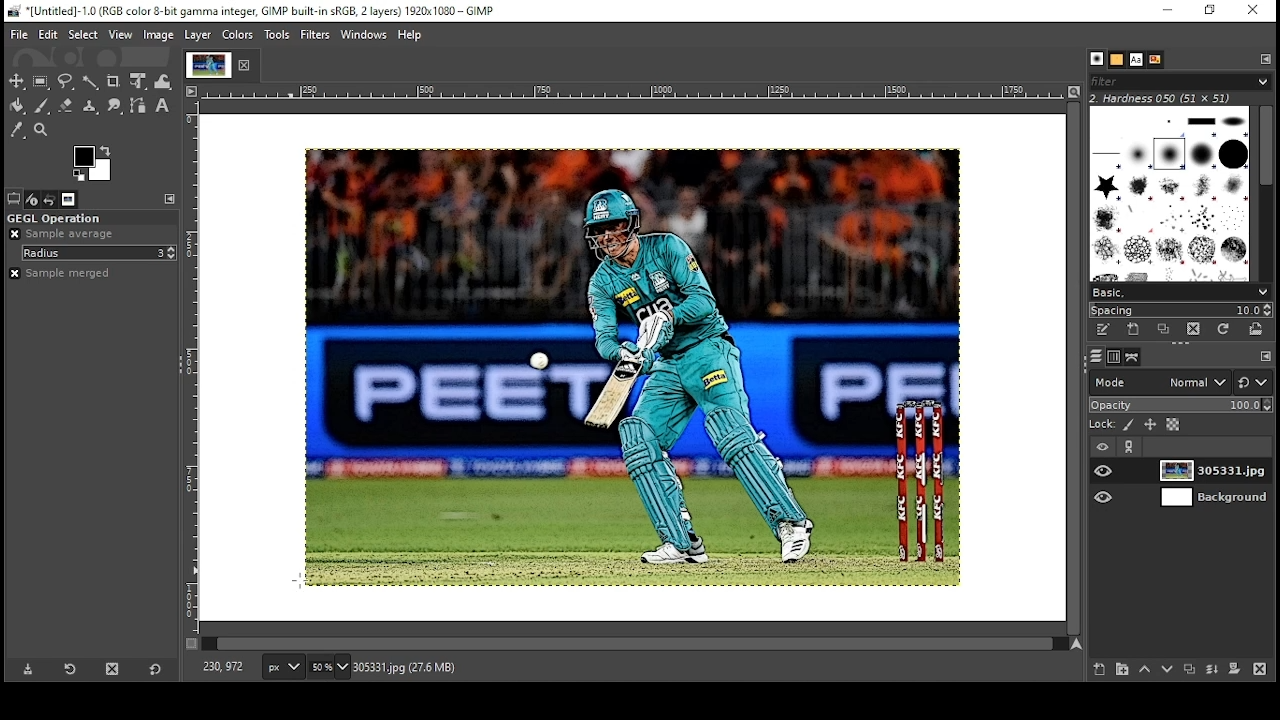 This screenshot has height=720, width=1280. Describe the element at coordinates (1180, 309) in the screenshot. I see `spacing` at that location.